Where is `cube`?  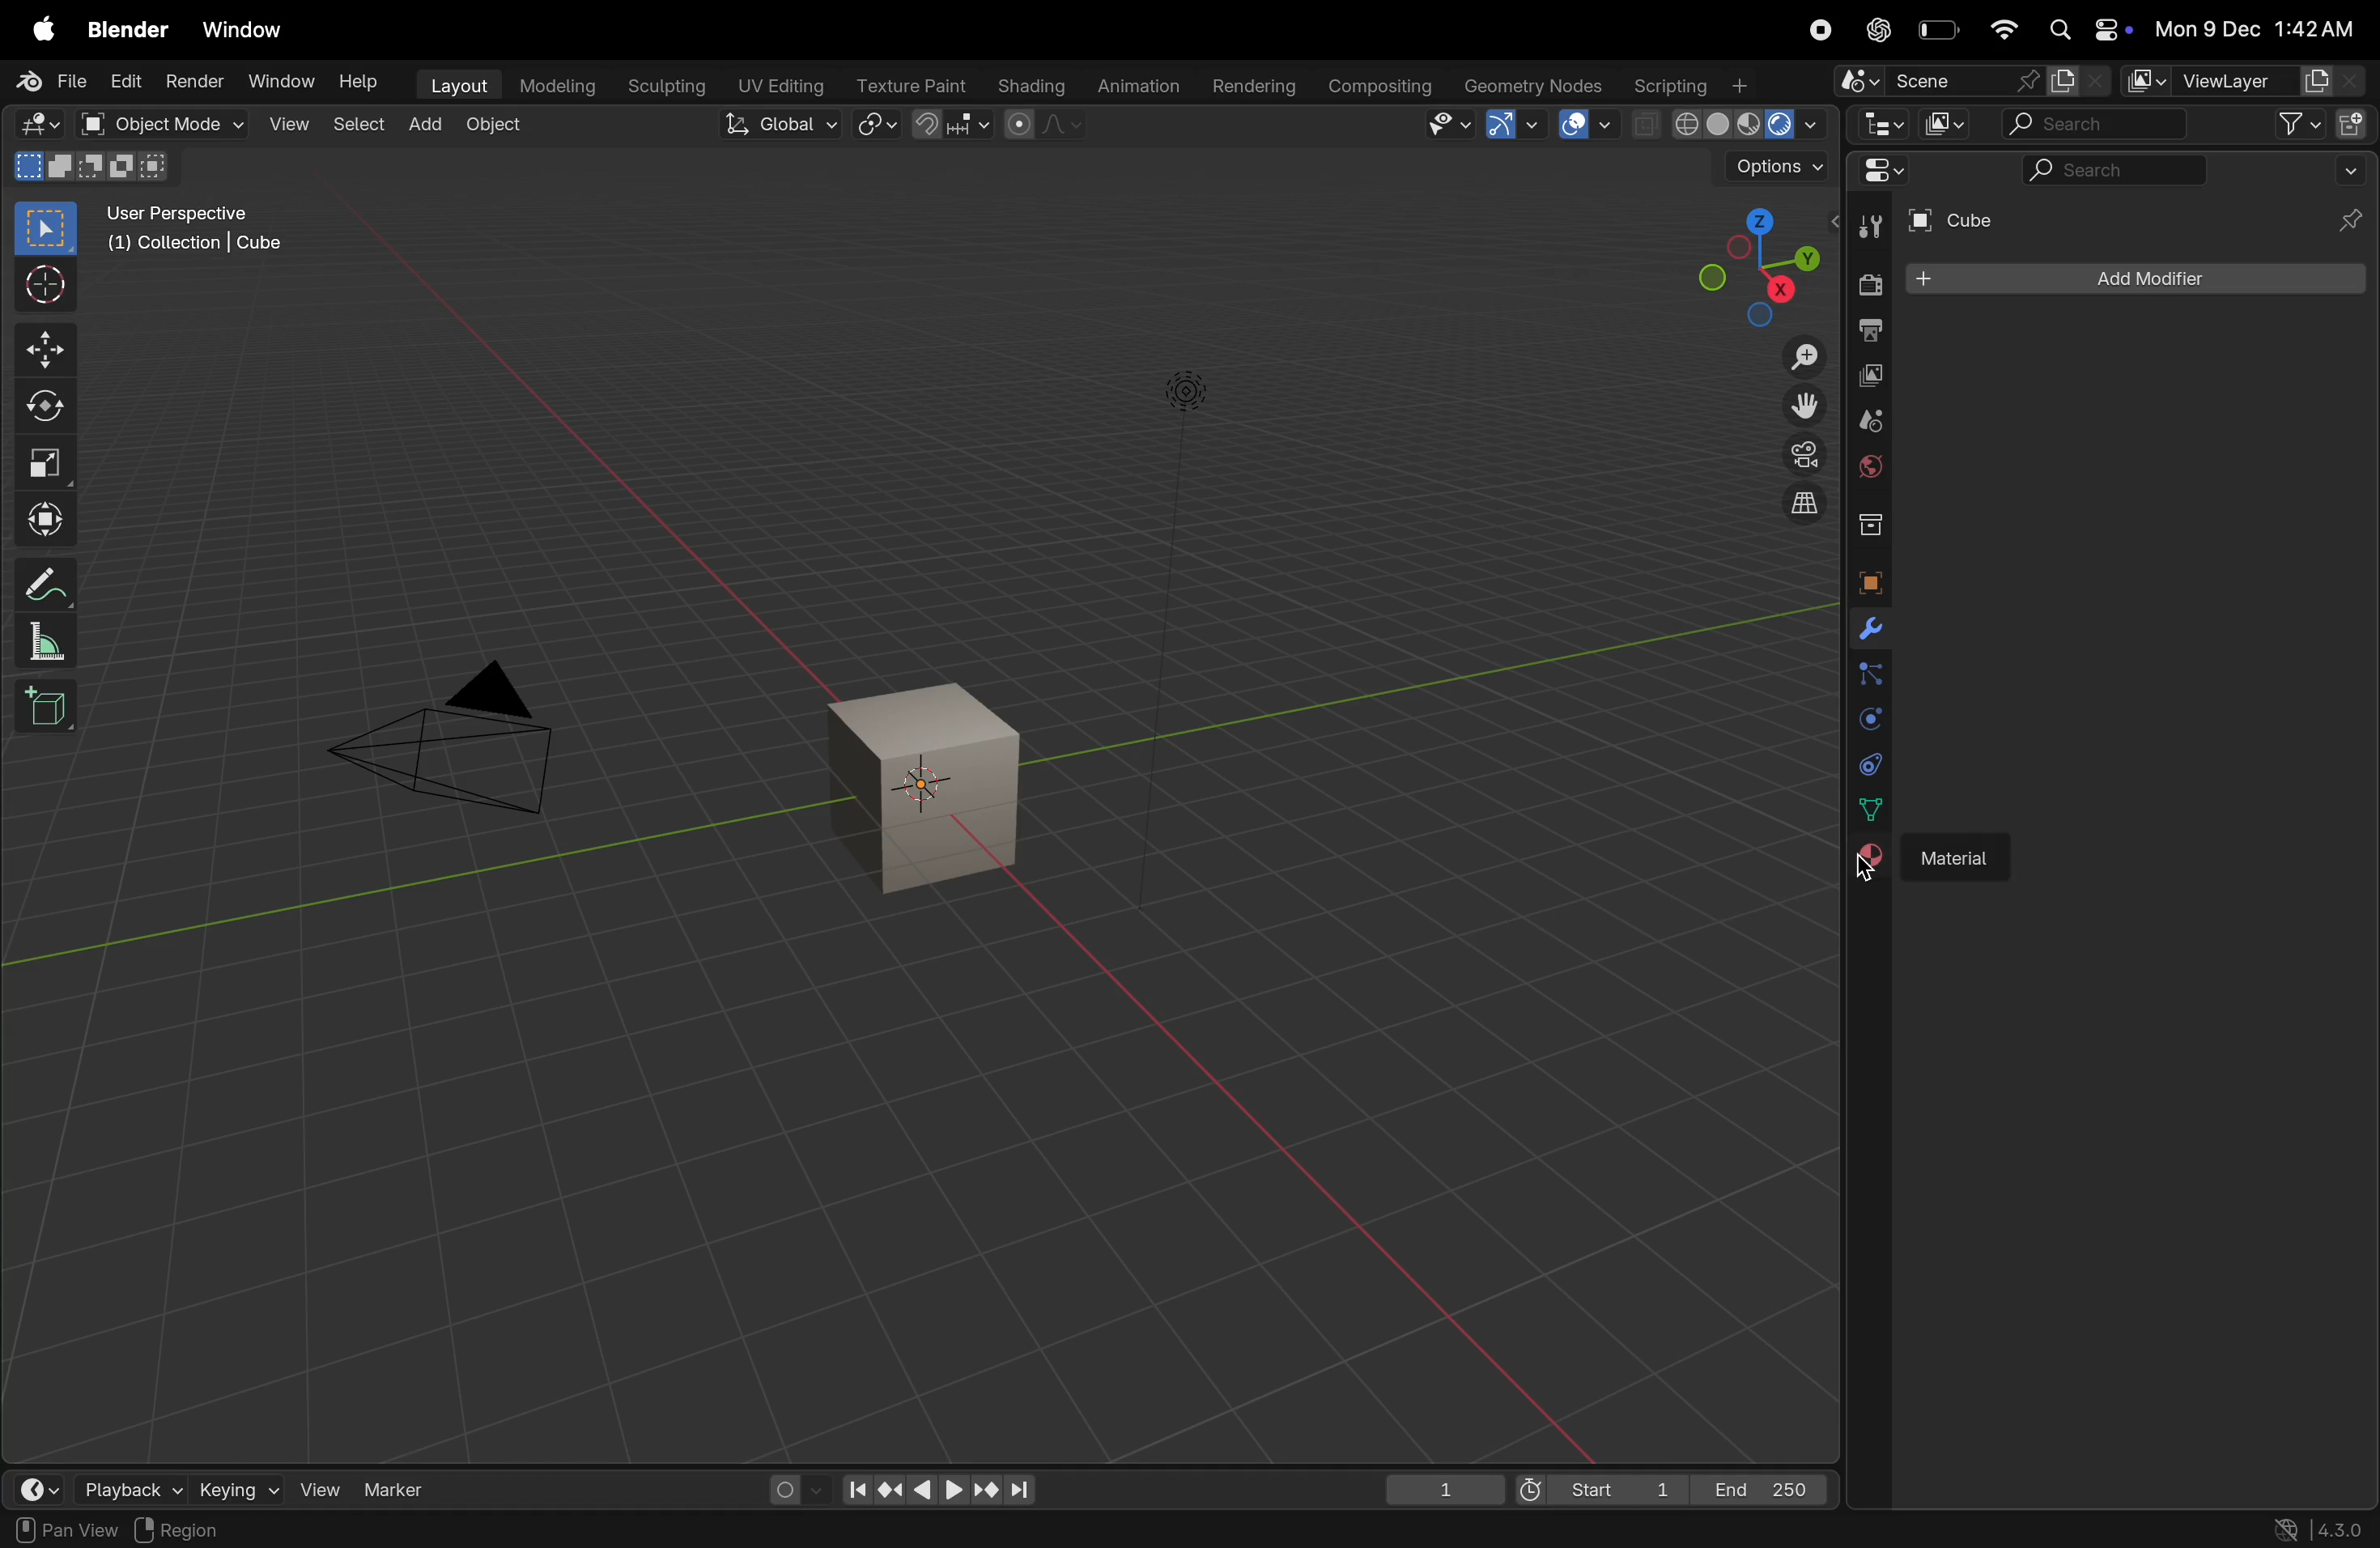
cube is located at coordinates (930, 789).